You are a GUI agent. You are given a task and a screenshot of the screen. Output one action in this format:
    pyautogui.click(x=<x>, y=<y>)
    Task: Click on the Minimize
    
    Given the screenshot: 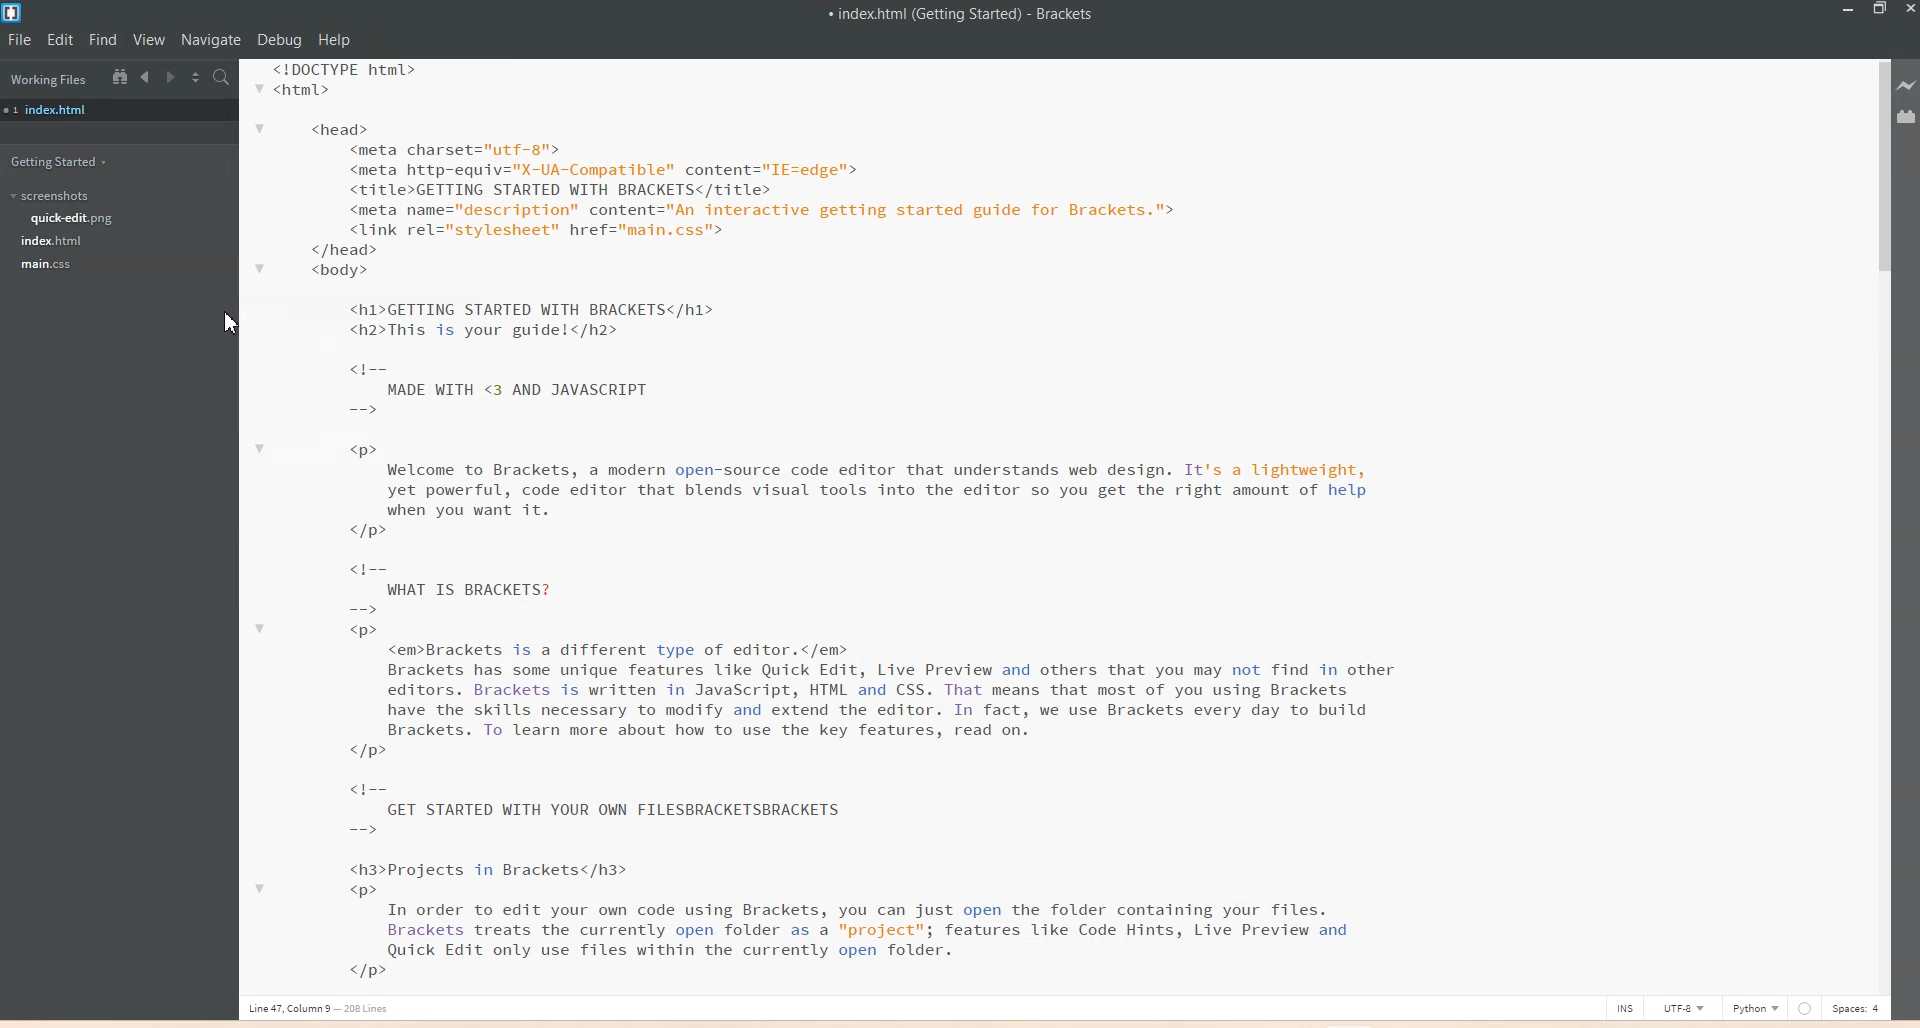 What is the action you would take?
    pyautogui.click(x=1850, y=10)
    